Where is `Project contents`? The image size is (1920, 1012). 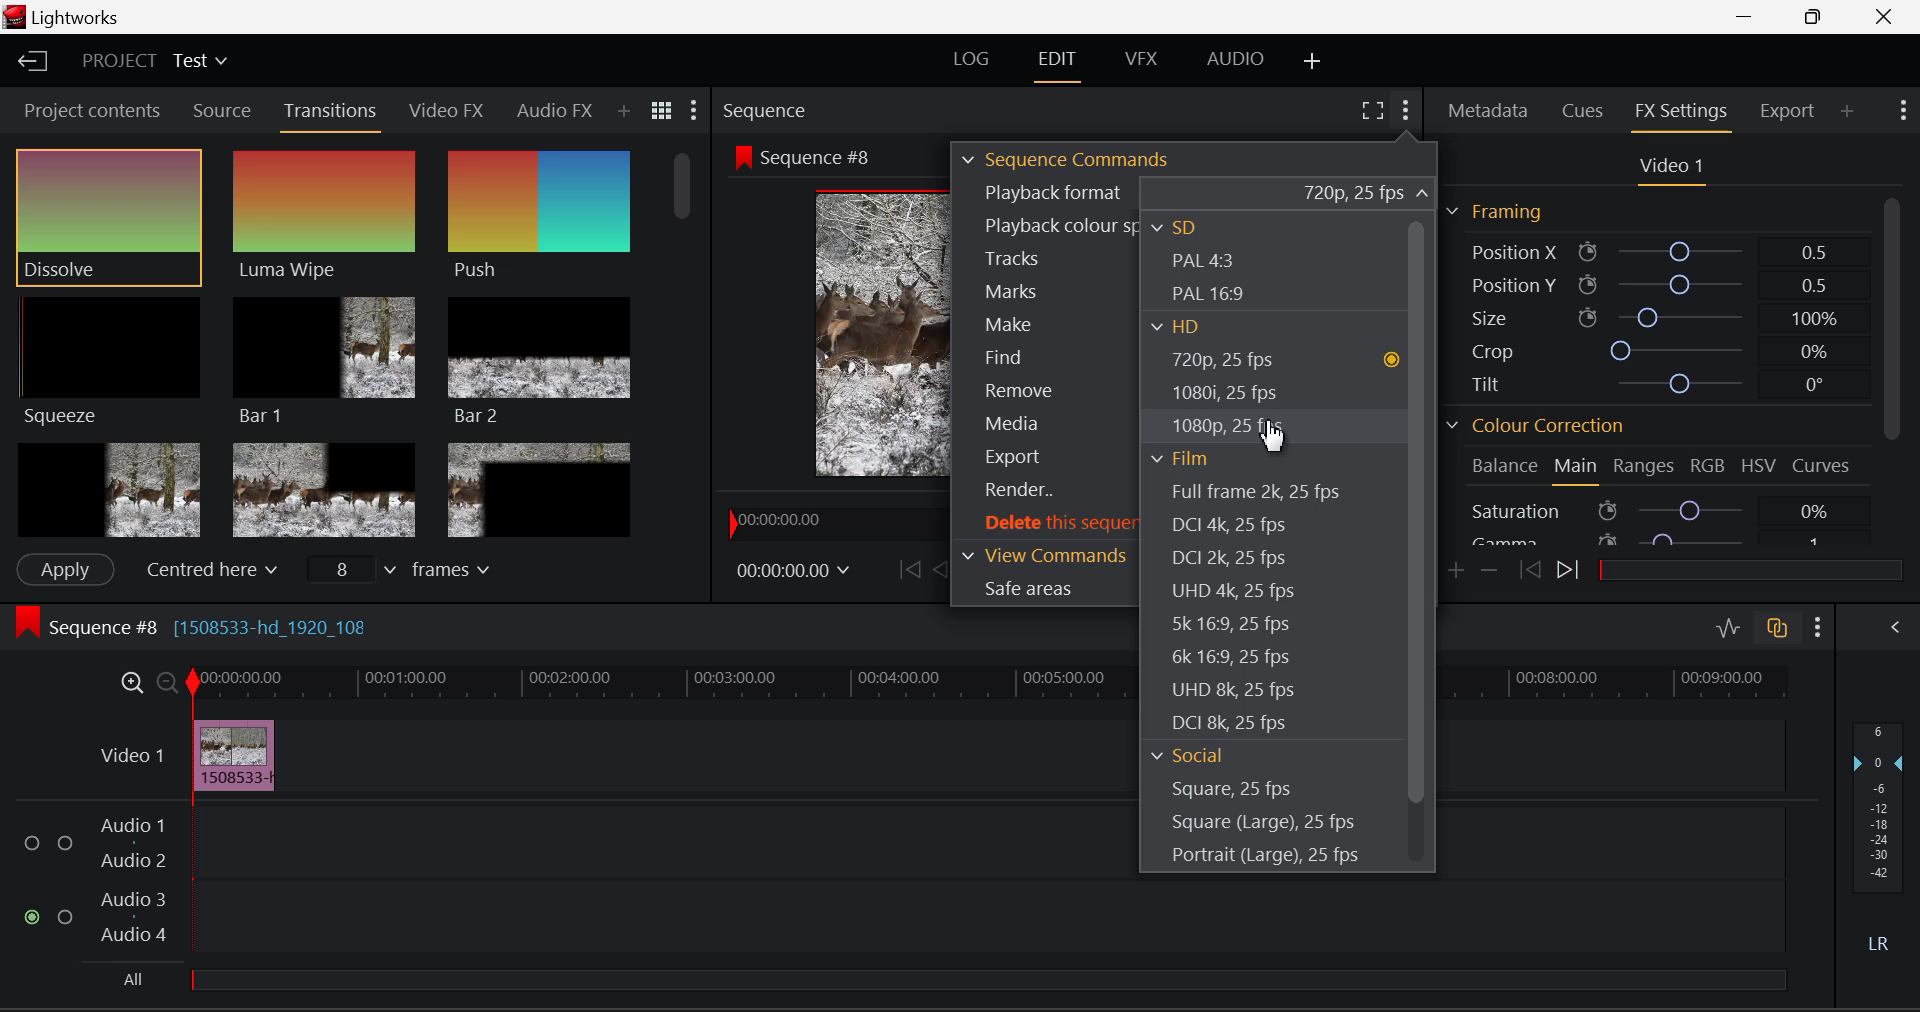
Project contents is located at coordinates (92, 109).